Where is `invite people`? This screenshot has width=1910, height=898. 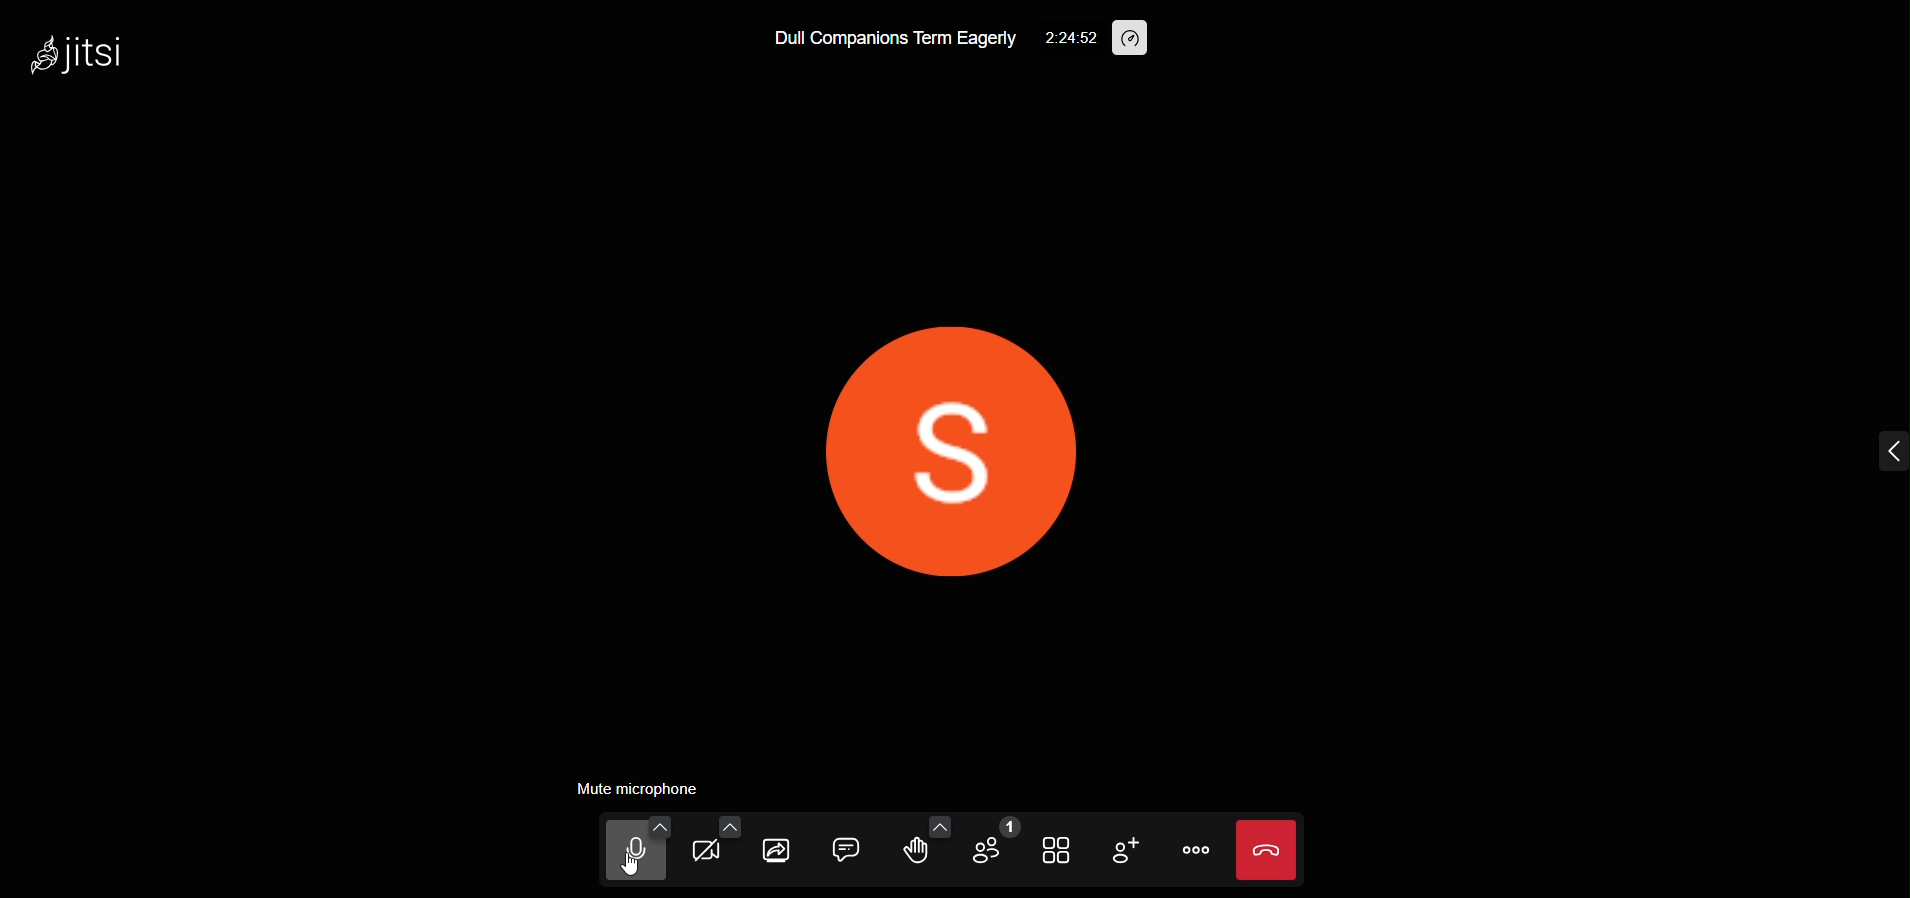 invite people is located at coordinates (1116, 849).